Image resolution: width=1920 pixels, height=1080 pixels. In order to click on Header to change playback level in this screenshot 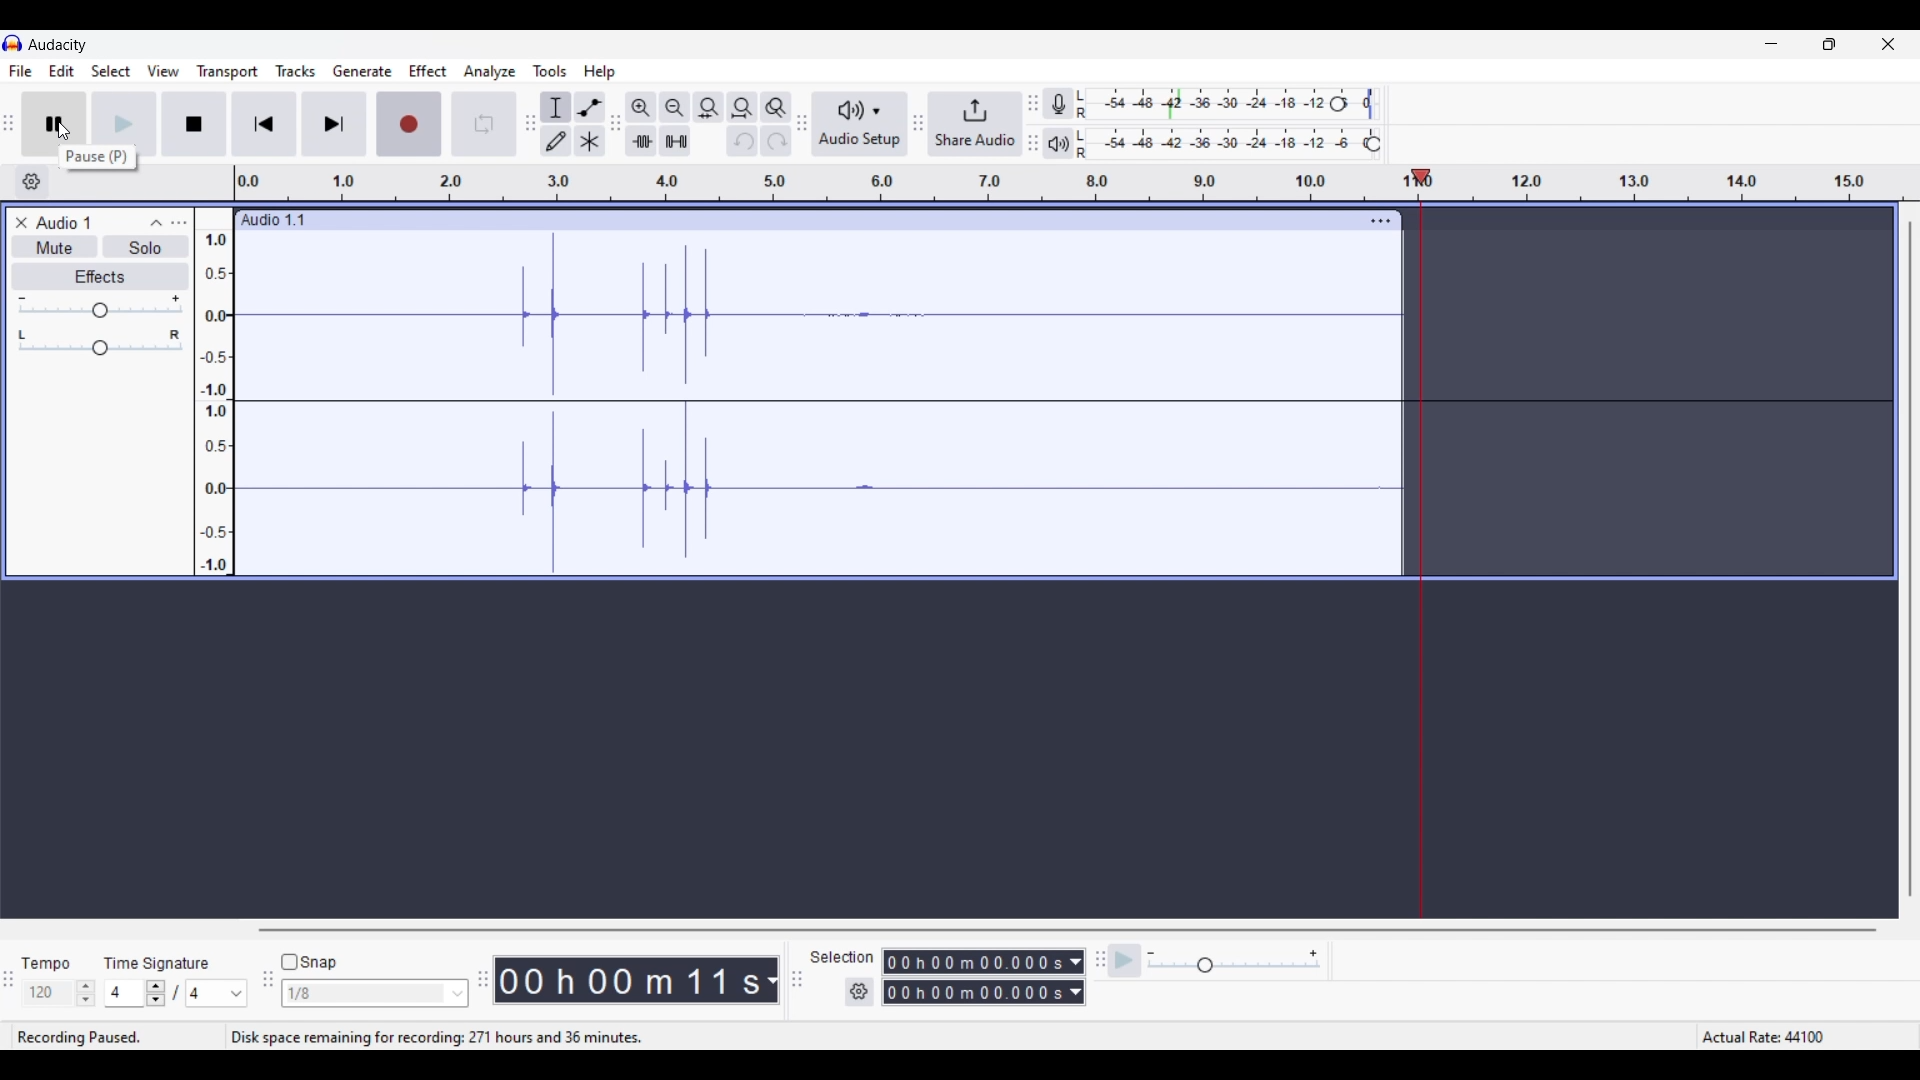, I will do `click(1384, 142)`.